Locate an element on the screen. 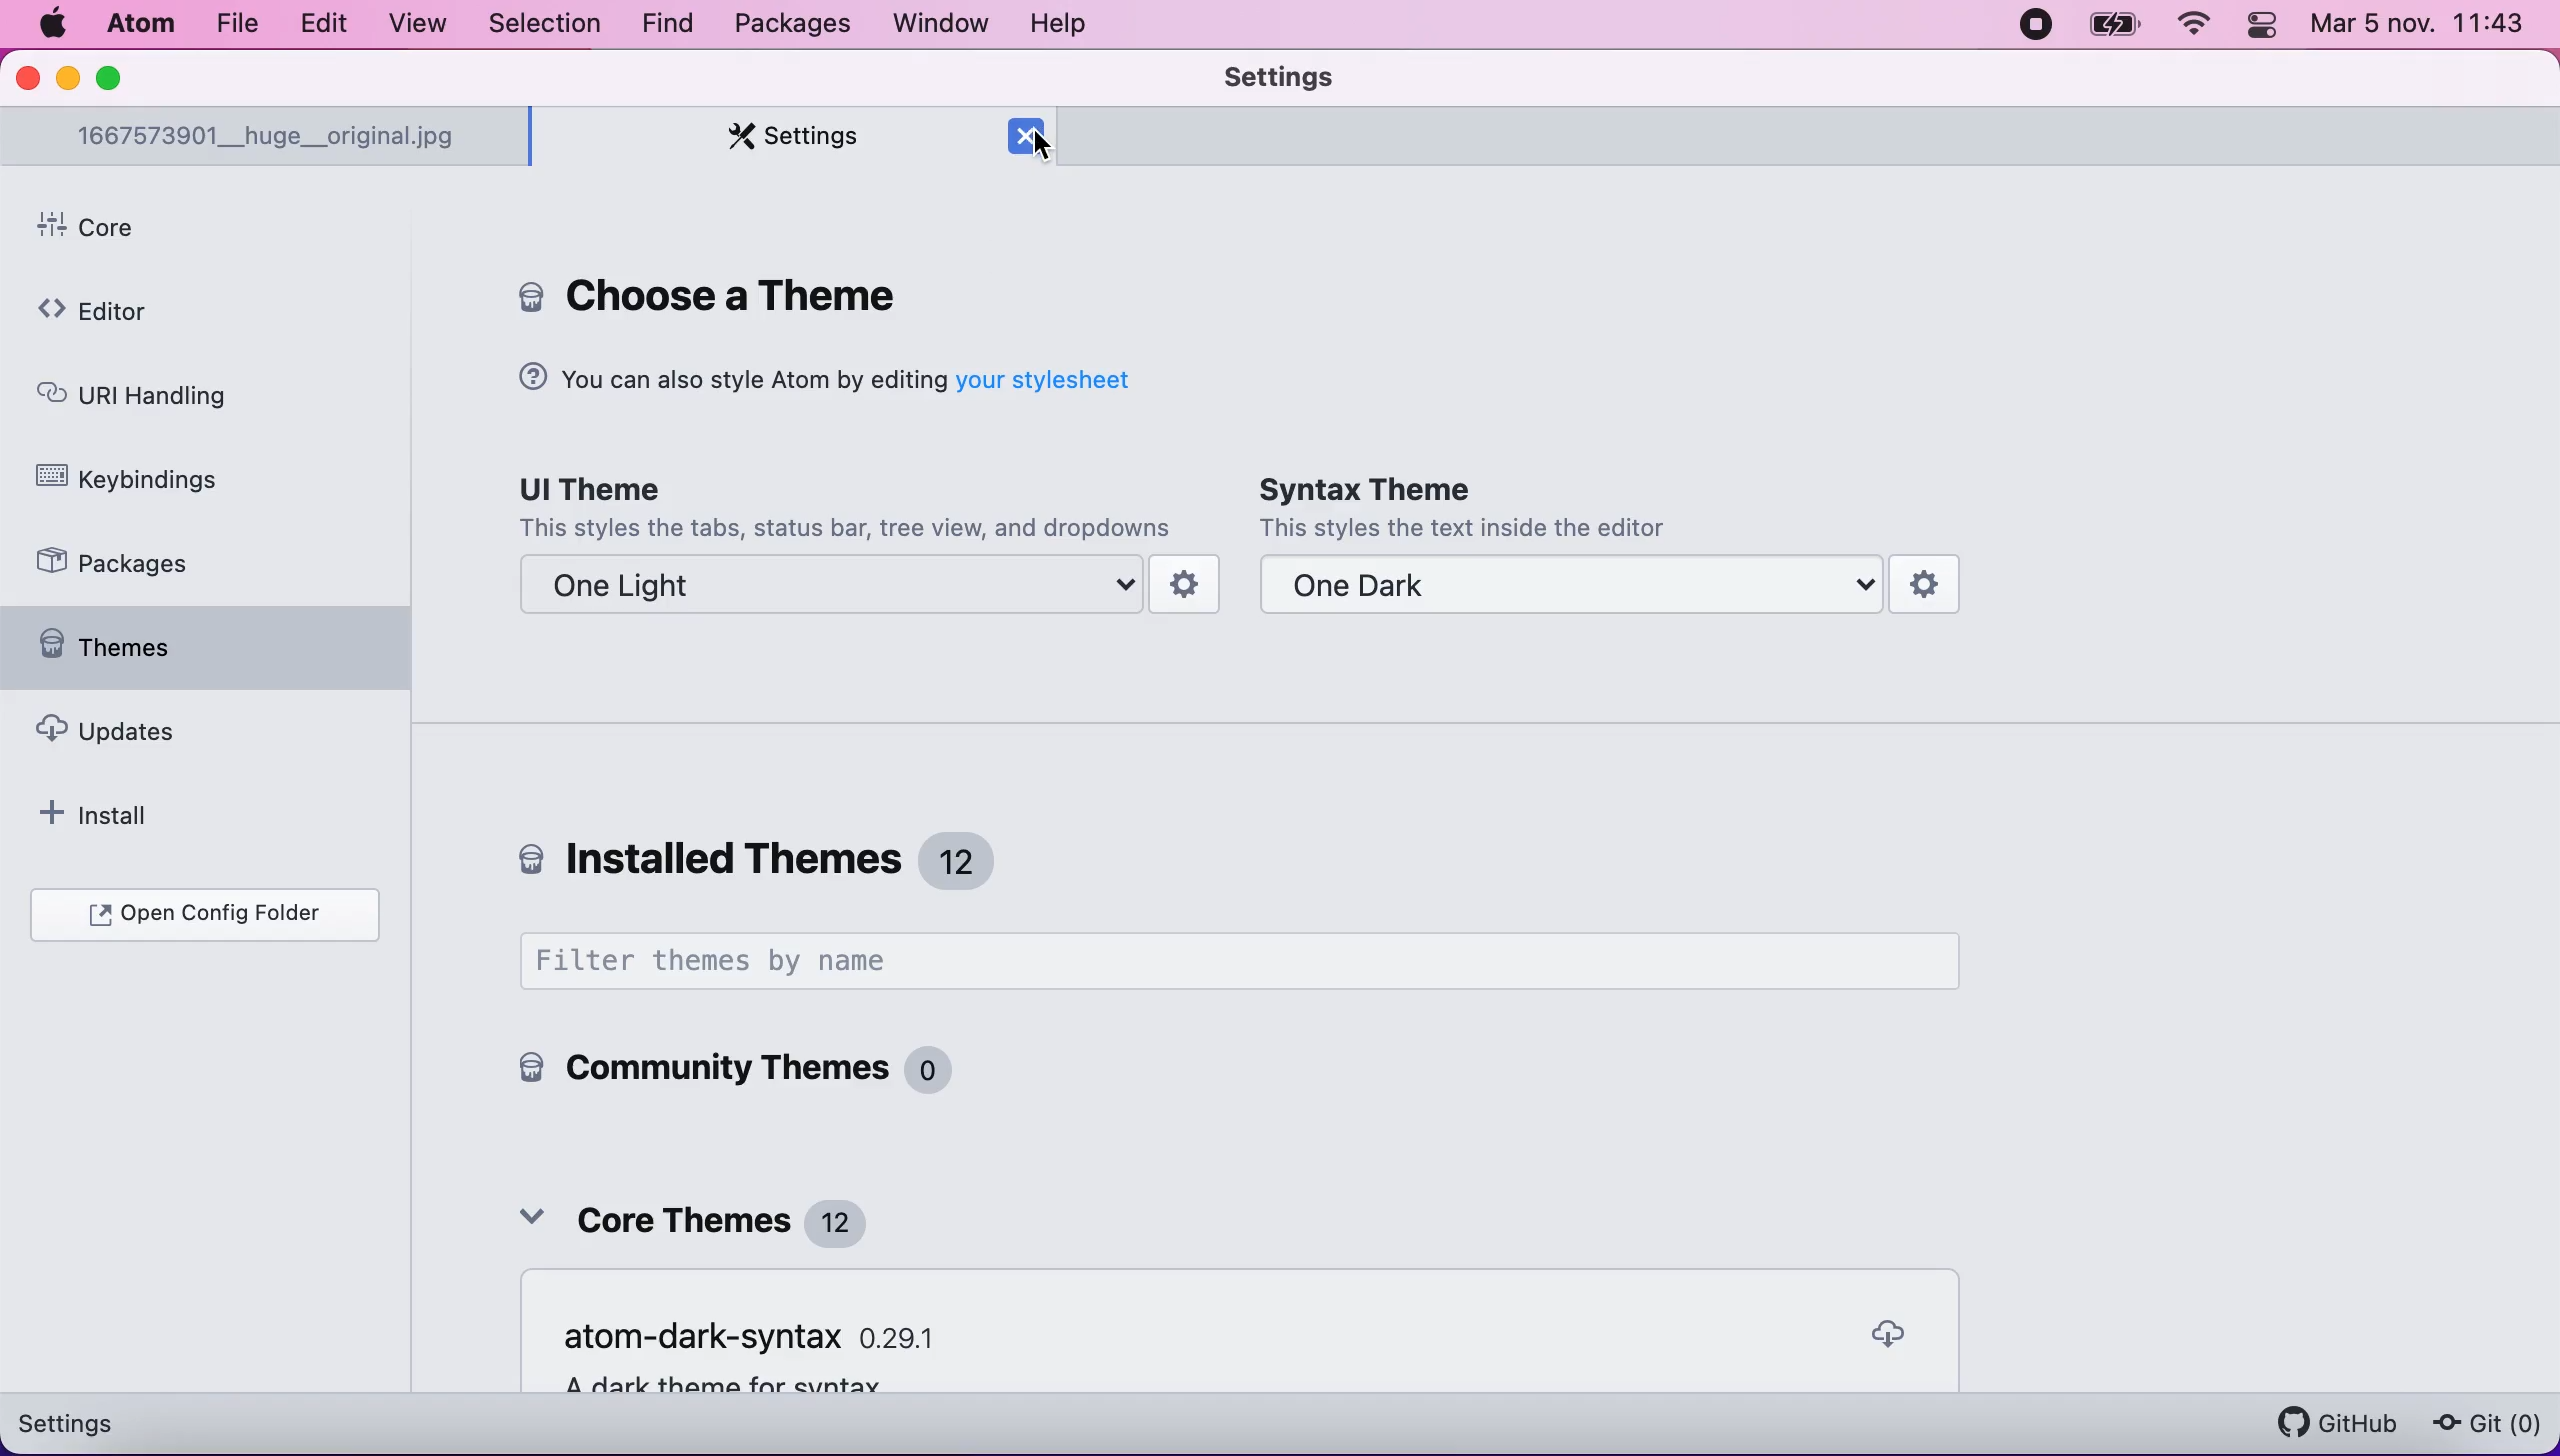 This screenshot has height=1456, width=2560. settings is located at coordinates (1291, 80).